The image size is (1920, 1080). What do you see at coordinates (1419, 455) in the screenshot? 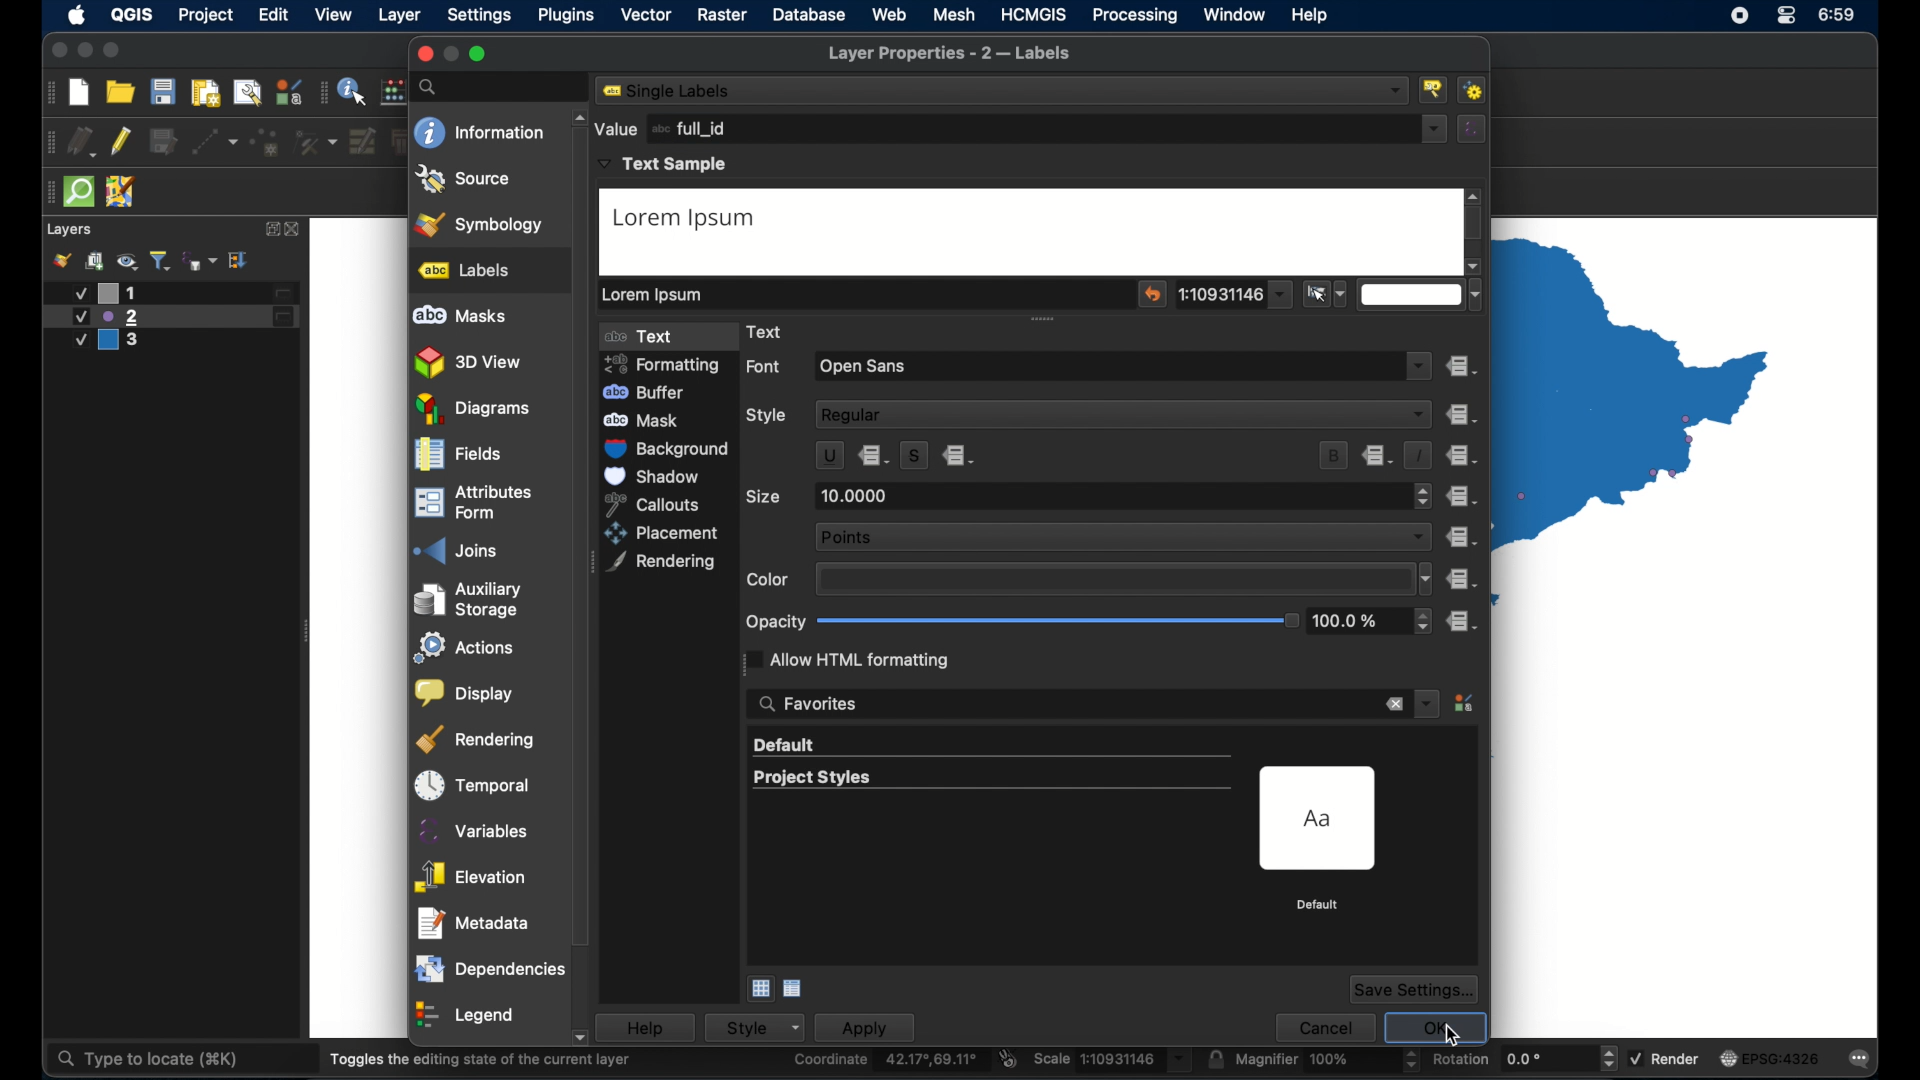
I see `italic` at bounding box center [1419, 455].